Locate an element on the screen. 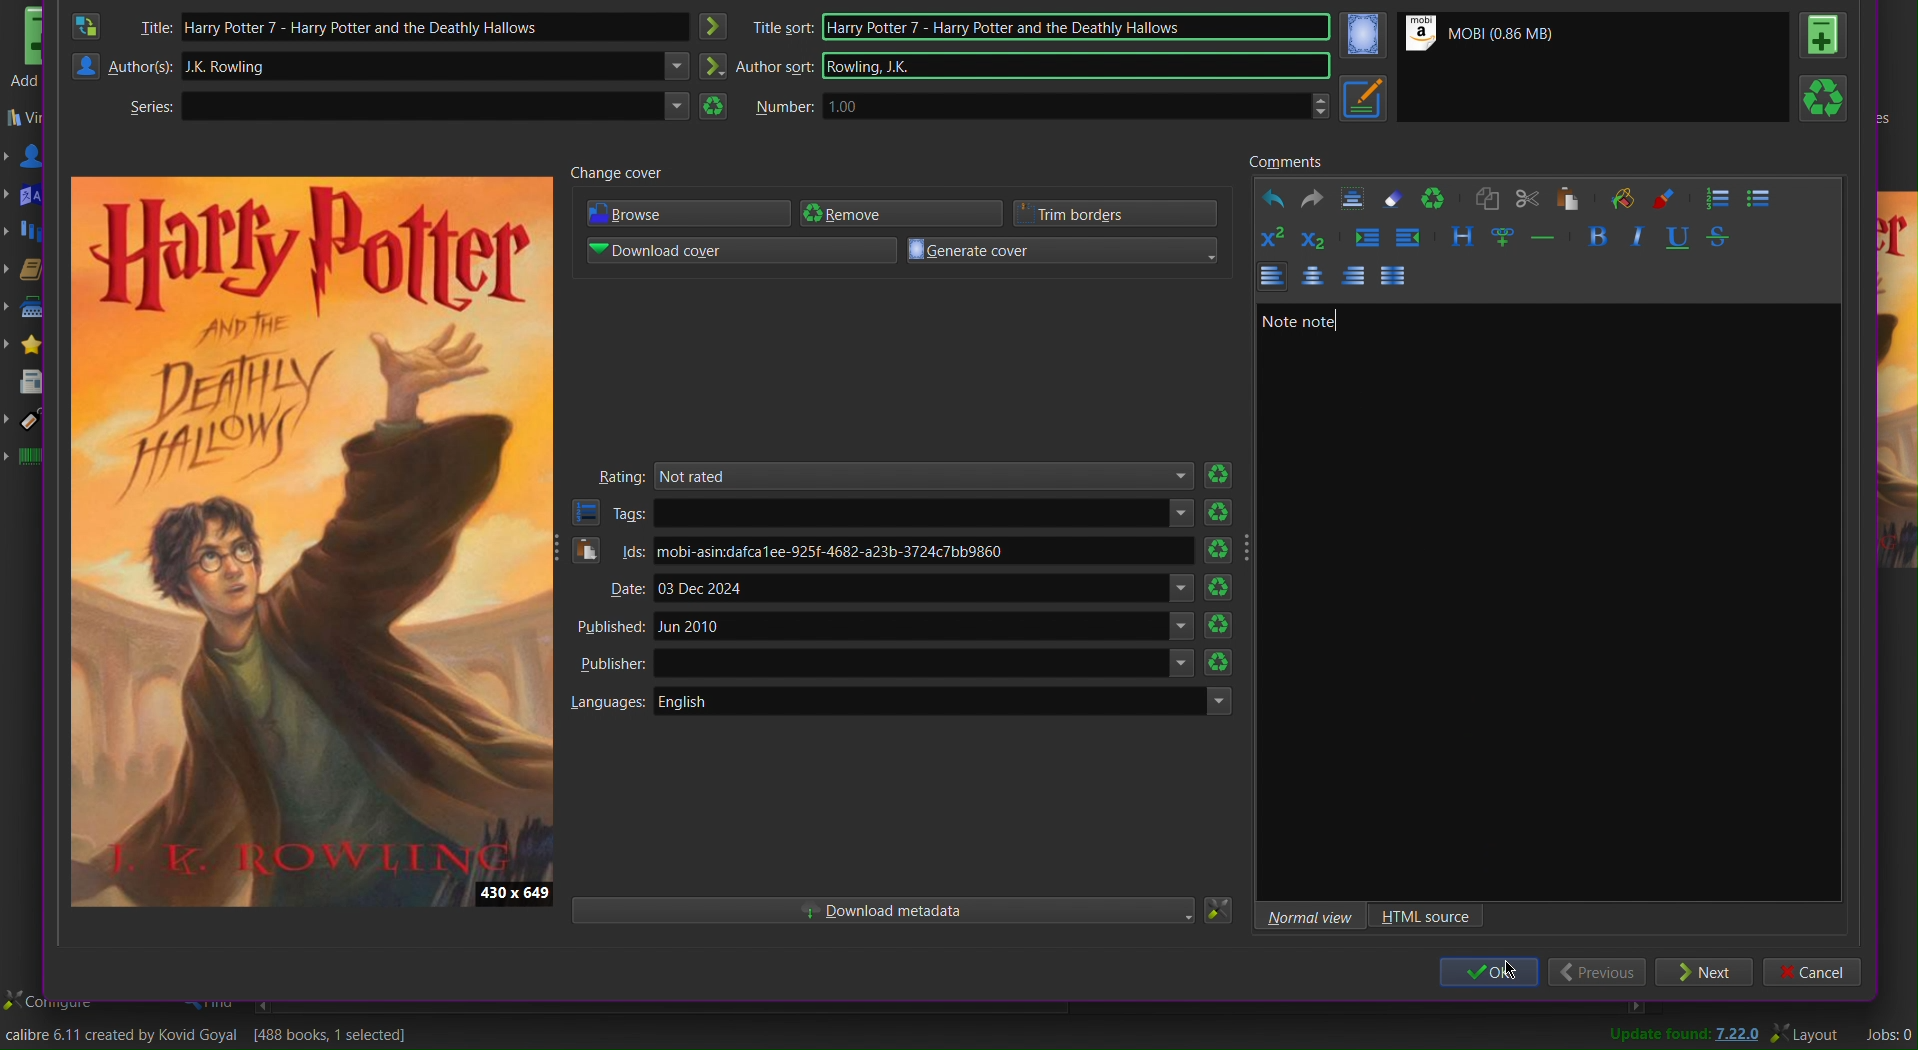  Subscript is located at coordinates (1315, 238).